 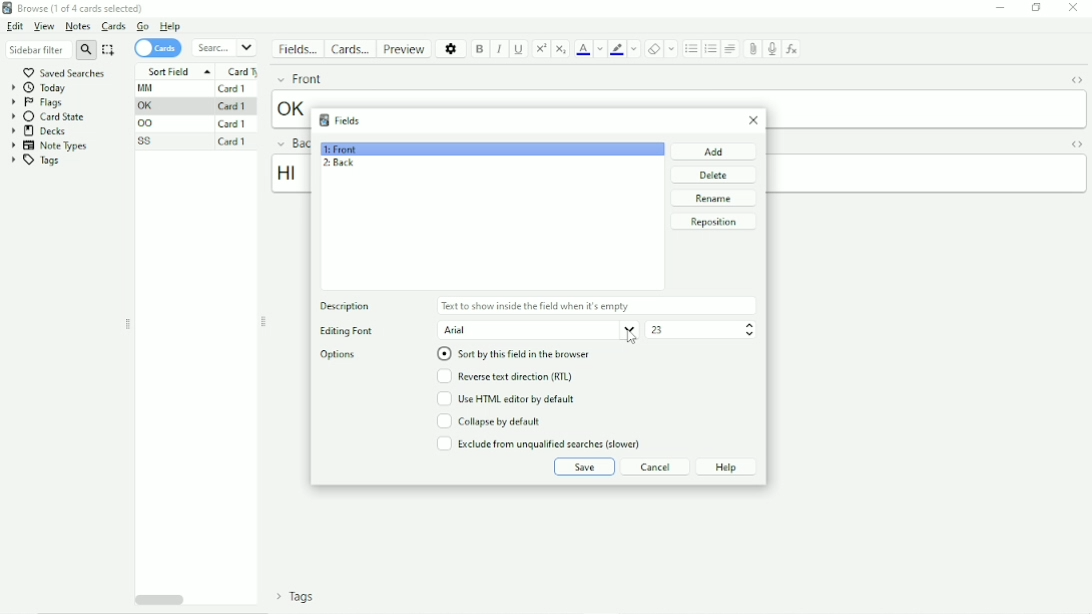 I want to click on Description, so click(x=345, y=305).